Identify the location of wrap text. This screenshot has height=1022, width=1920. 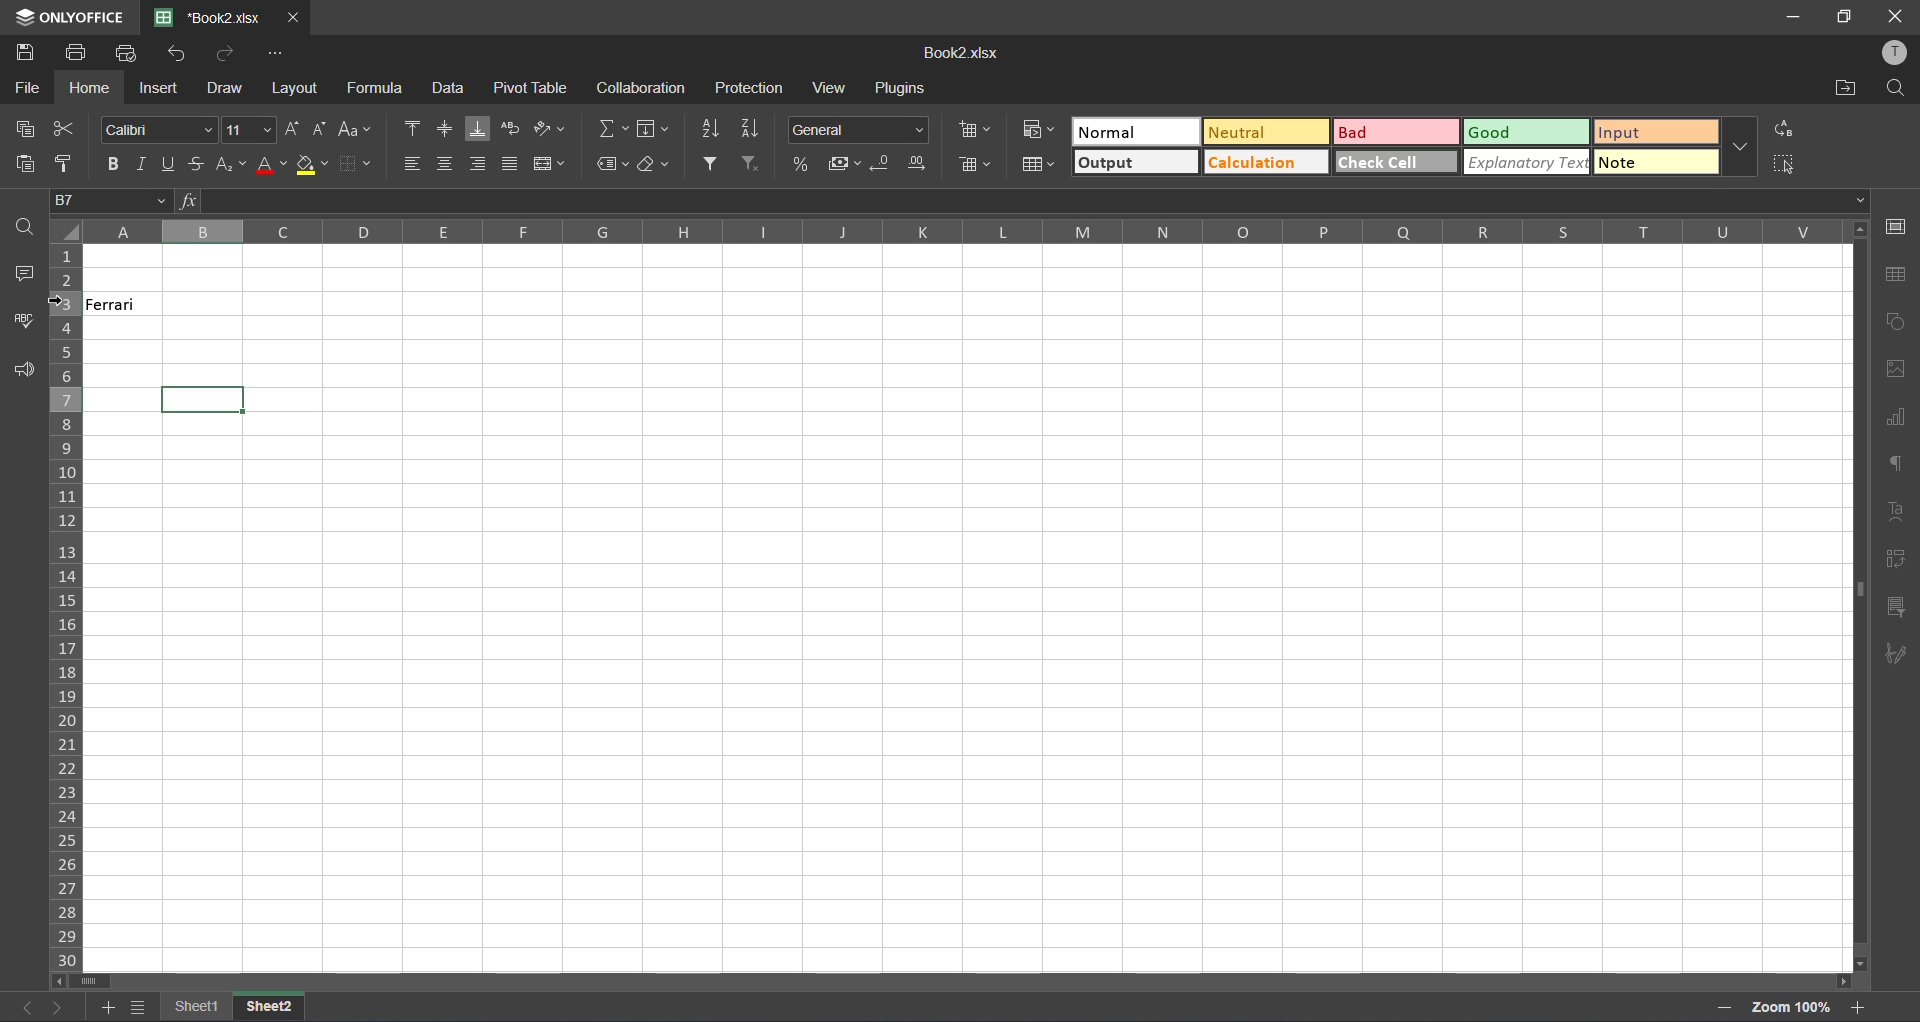
(513, 130).